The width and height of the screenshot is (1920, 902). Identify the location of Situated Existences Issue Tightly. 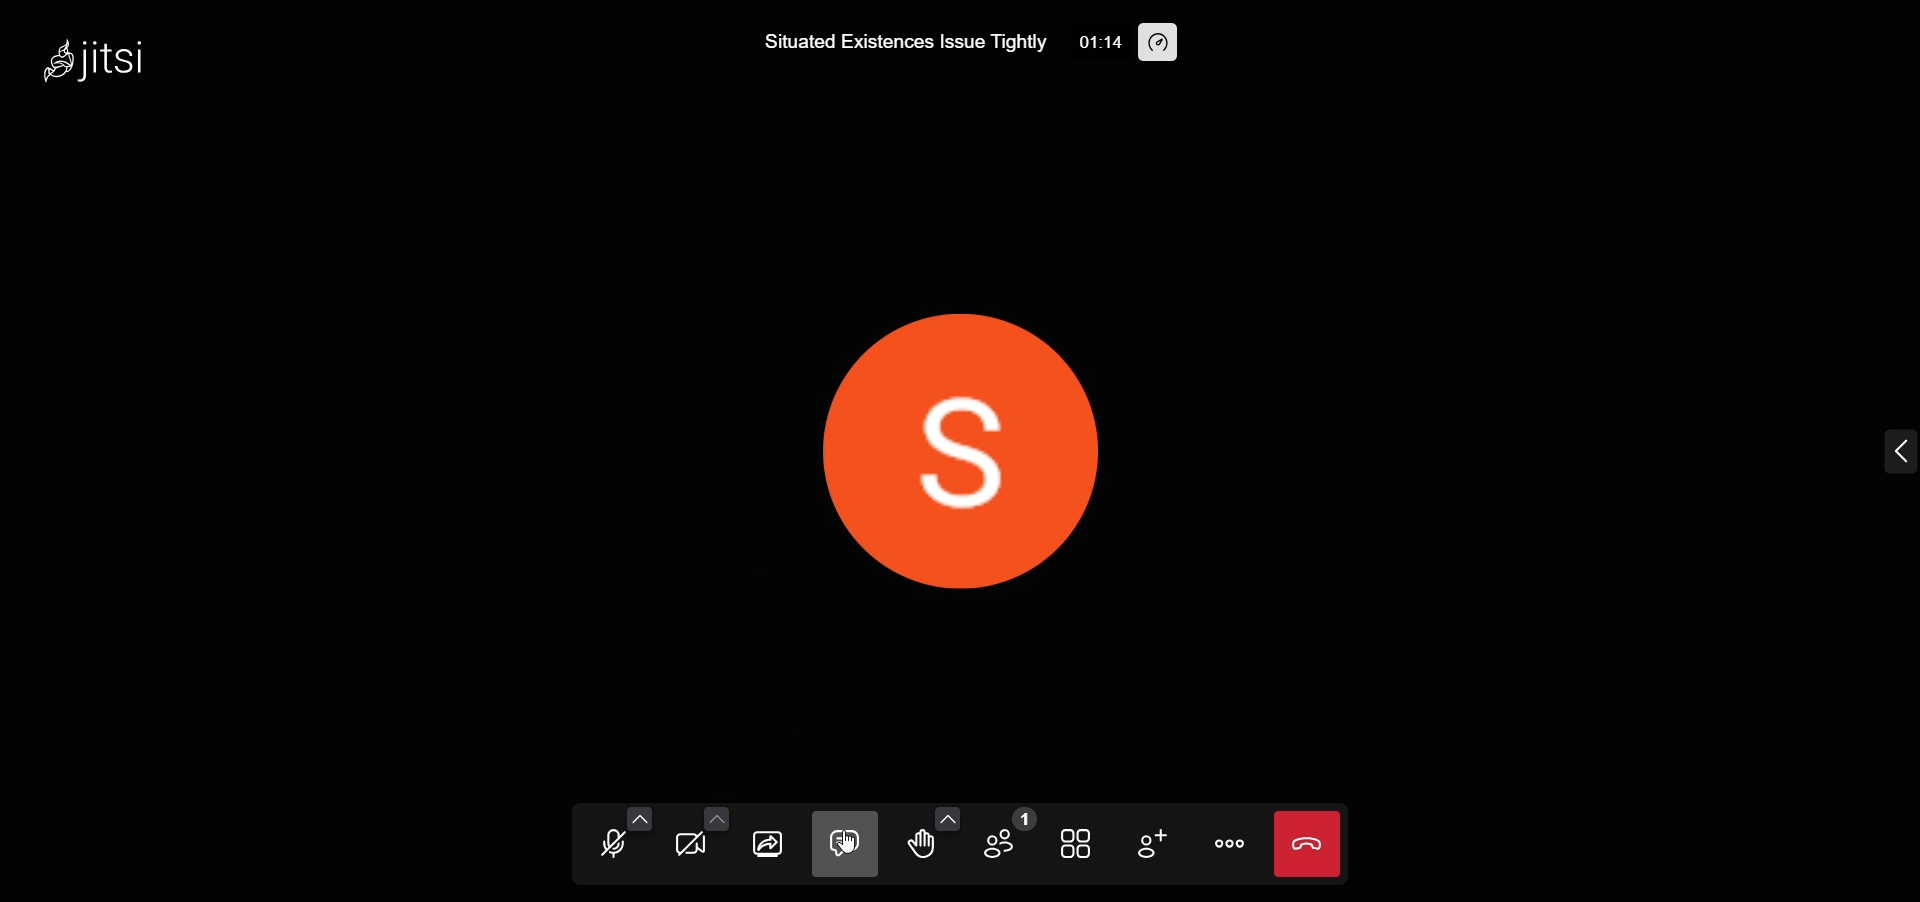
(904, 41).